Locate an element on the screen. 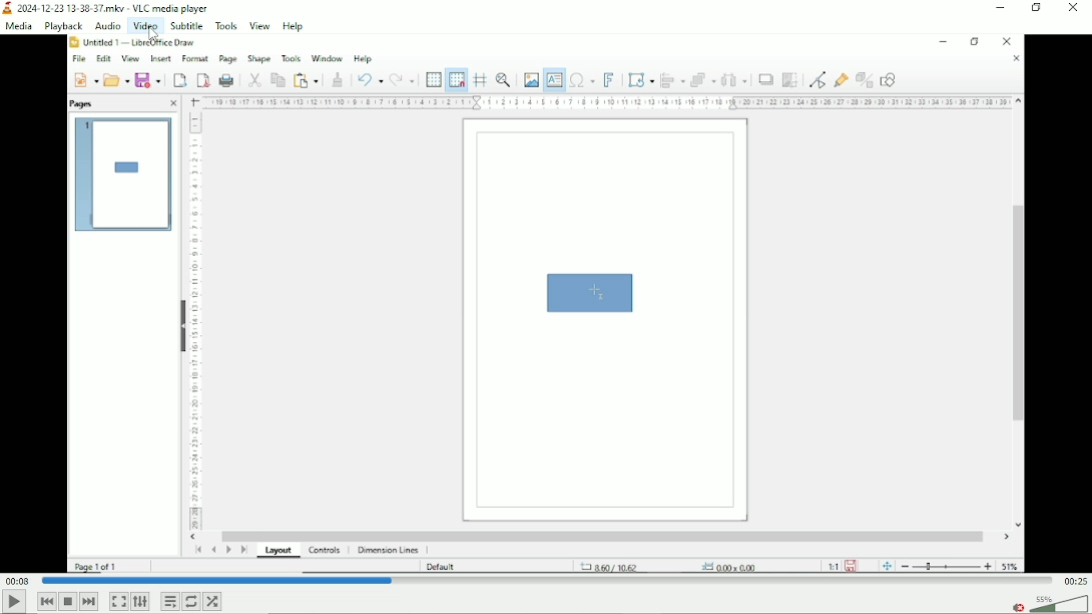  2024-12-23 13-38-37.mkv VLC media player is located at coordinates (117, 7).